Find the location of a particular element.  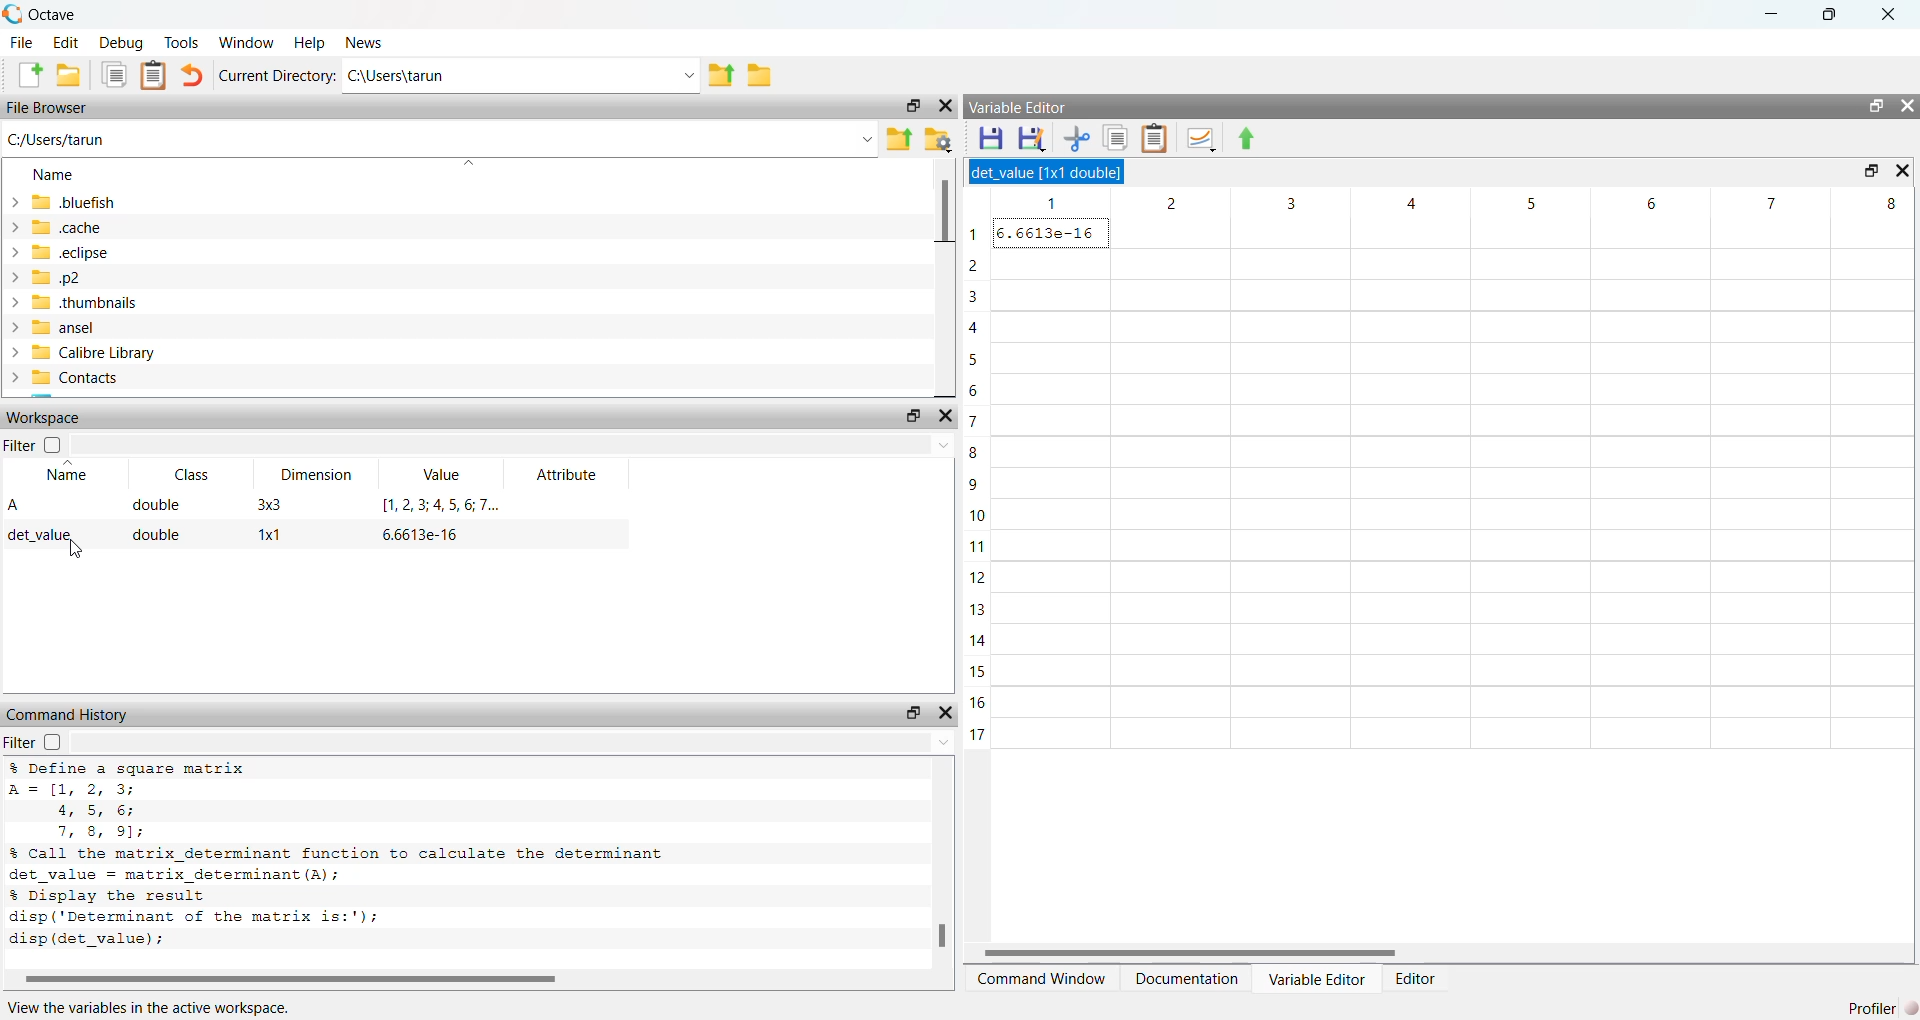

 C:\Users\tarun v is located at coordinates (521, 76).